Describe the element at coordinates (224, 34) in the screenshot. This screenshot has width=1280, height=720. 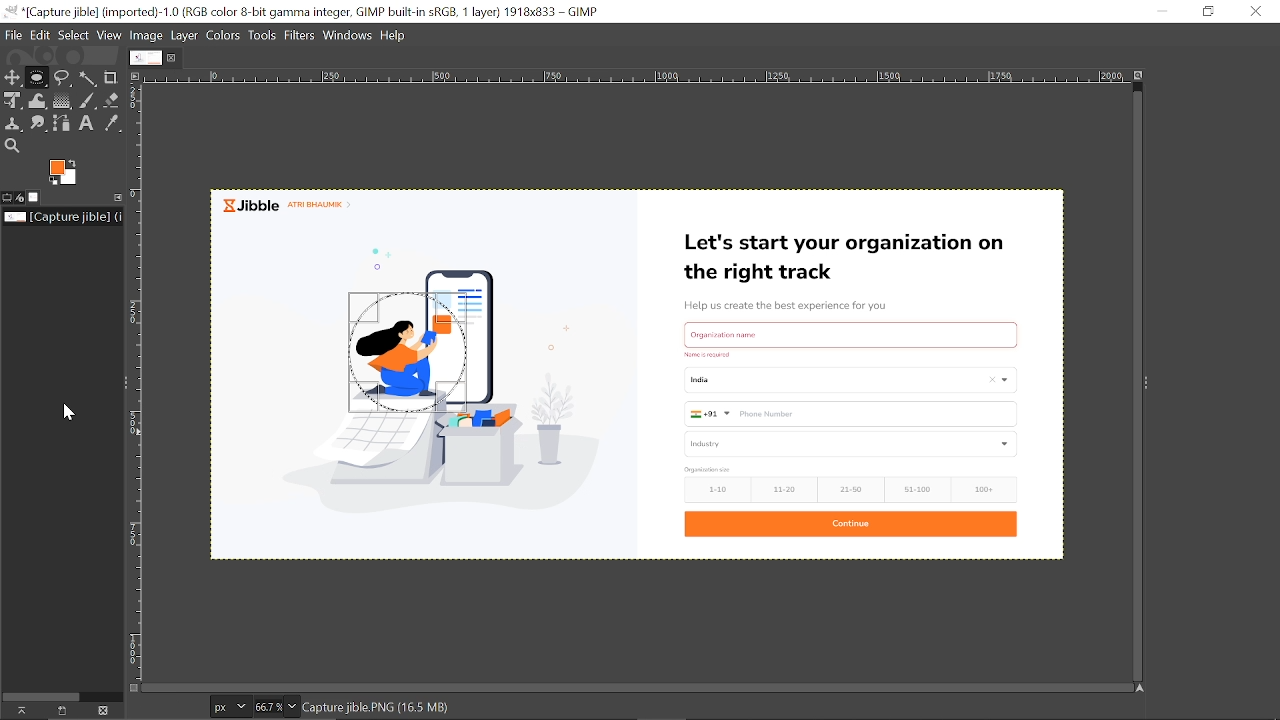
I see `Colors` at that location.